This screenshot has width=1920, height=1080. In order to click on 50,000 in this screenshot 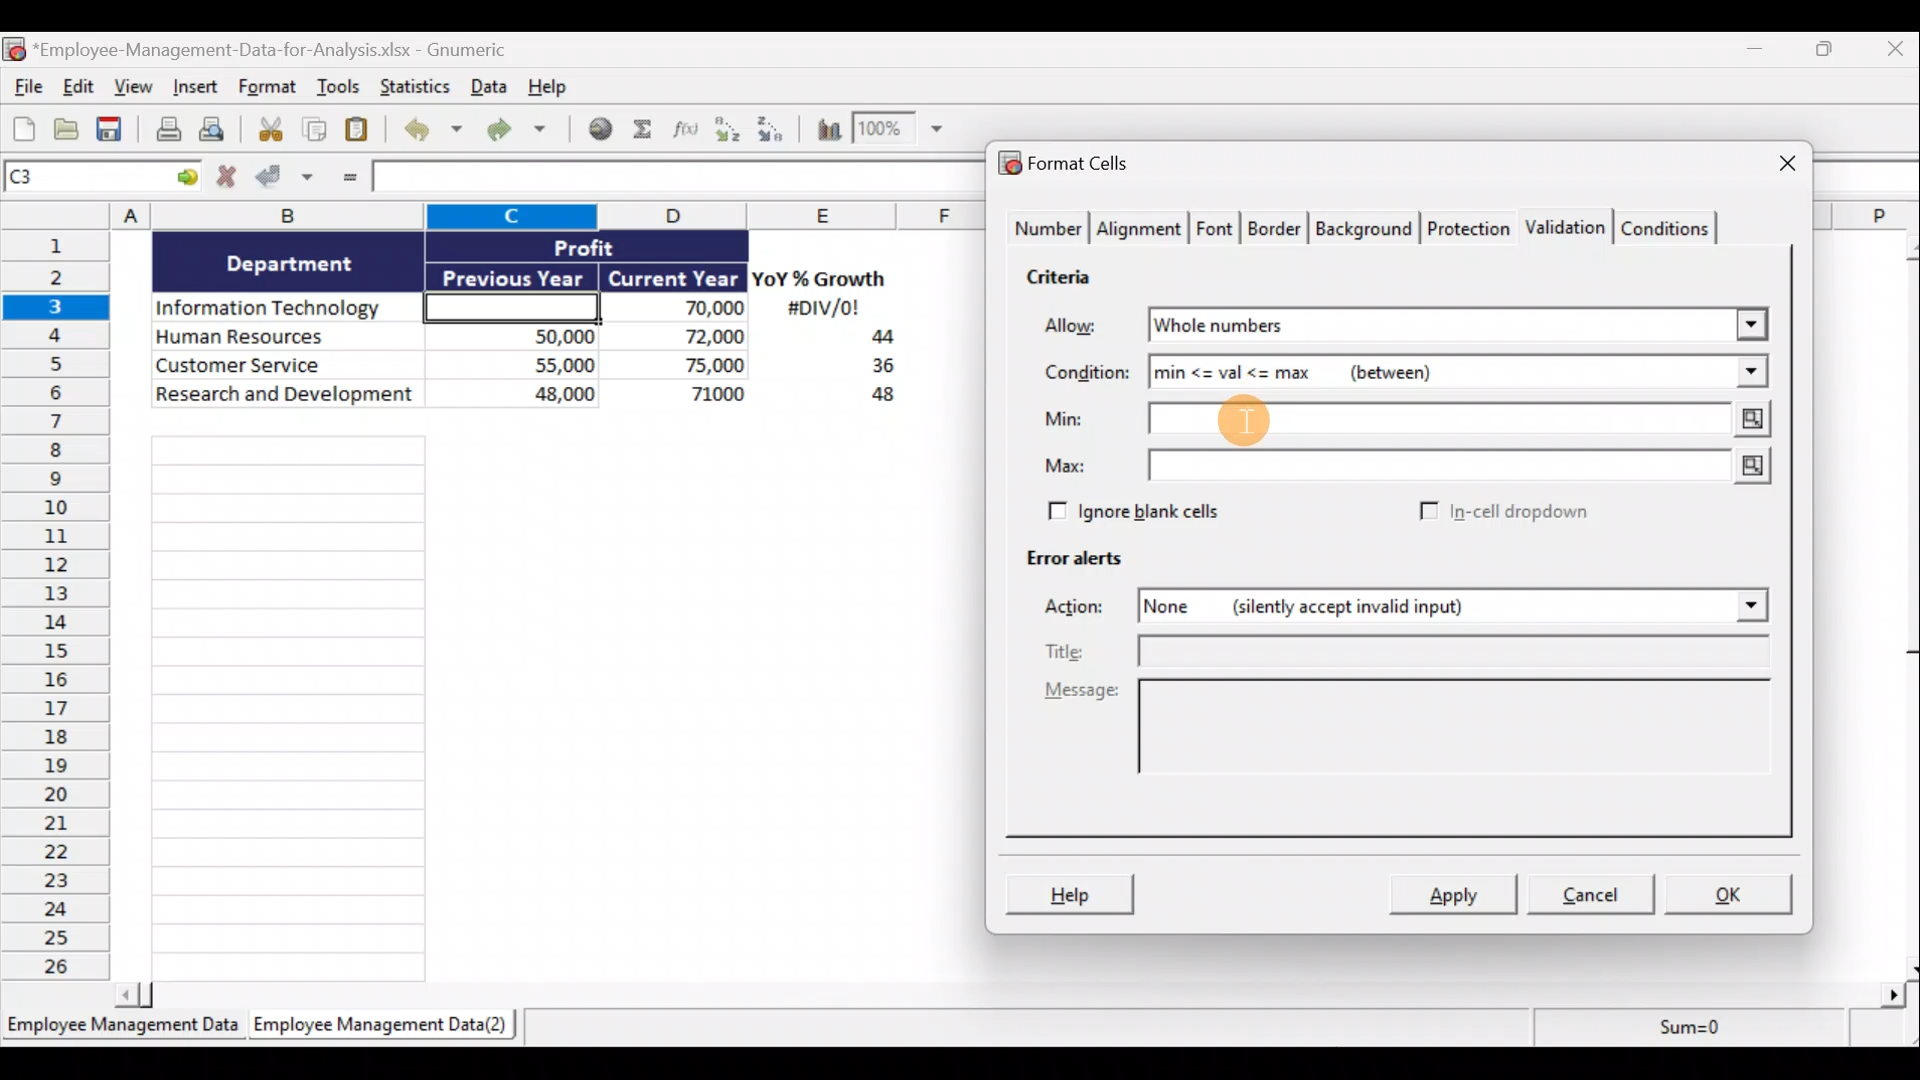, I will do `click(523, 335)`.